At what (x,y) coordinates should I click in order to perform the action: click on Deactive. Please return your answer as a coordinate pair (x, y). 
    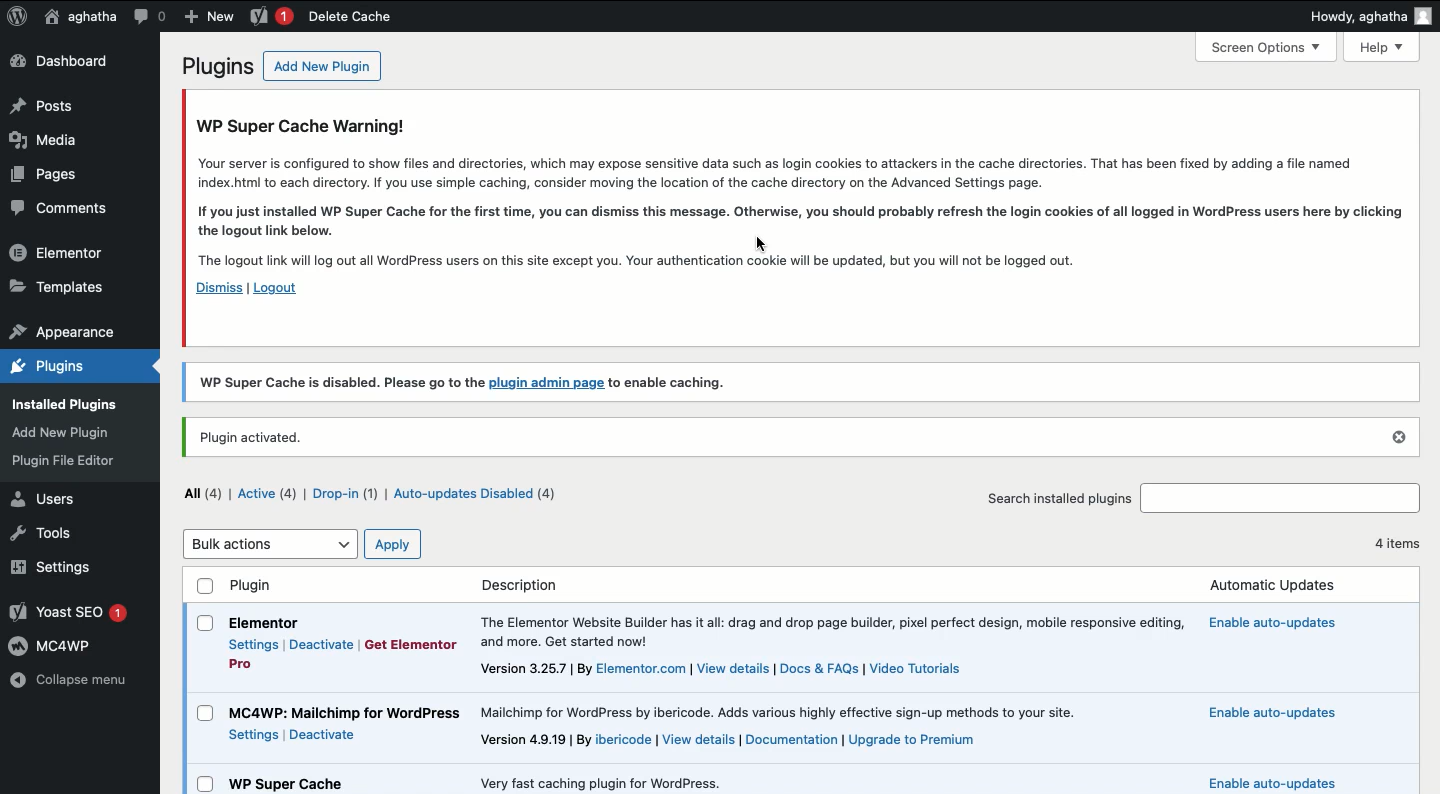
    Looking at the image, I should click on (321, 645).